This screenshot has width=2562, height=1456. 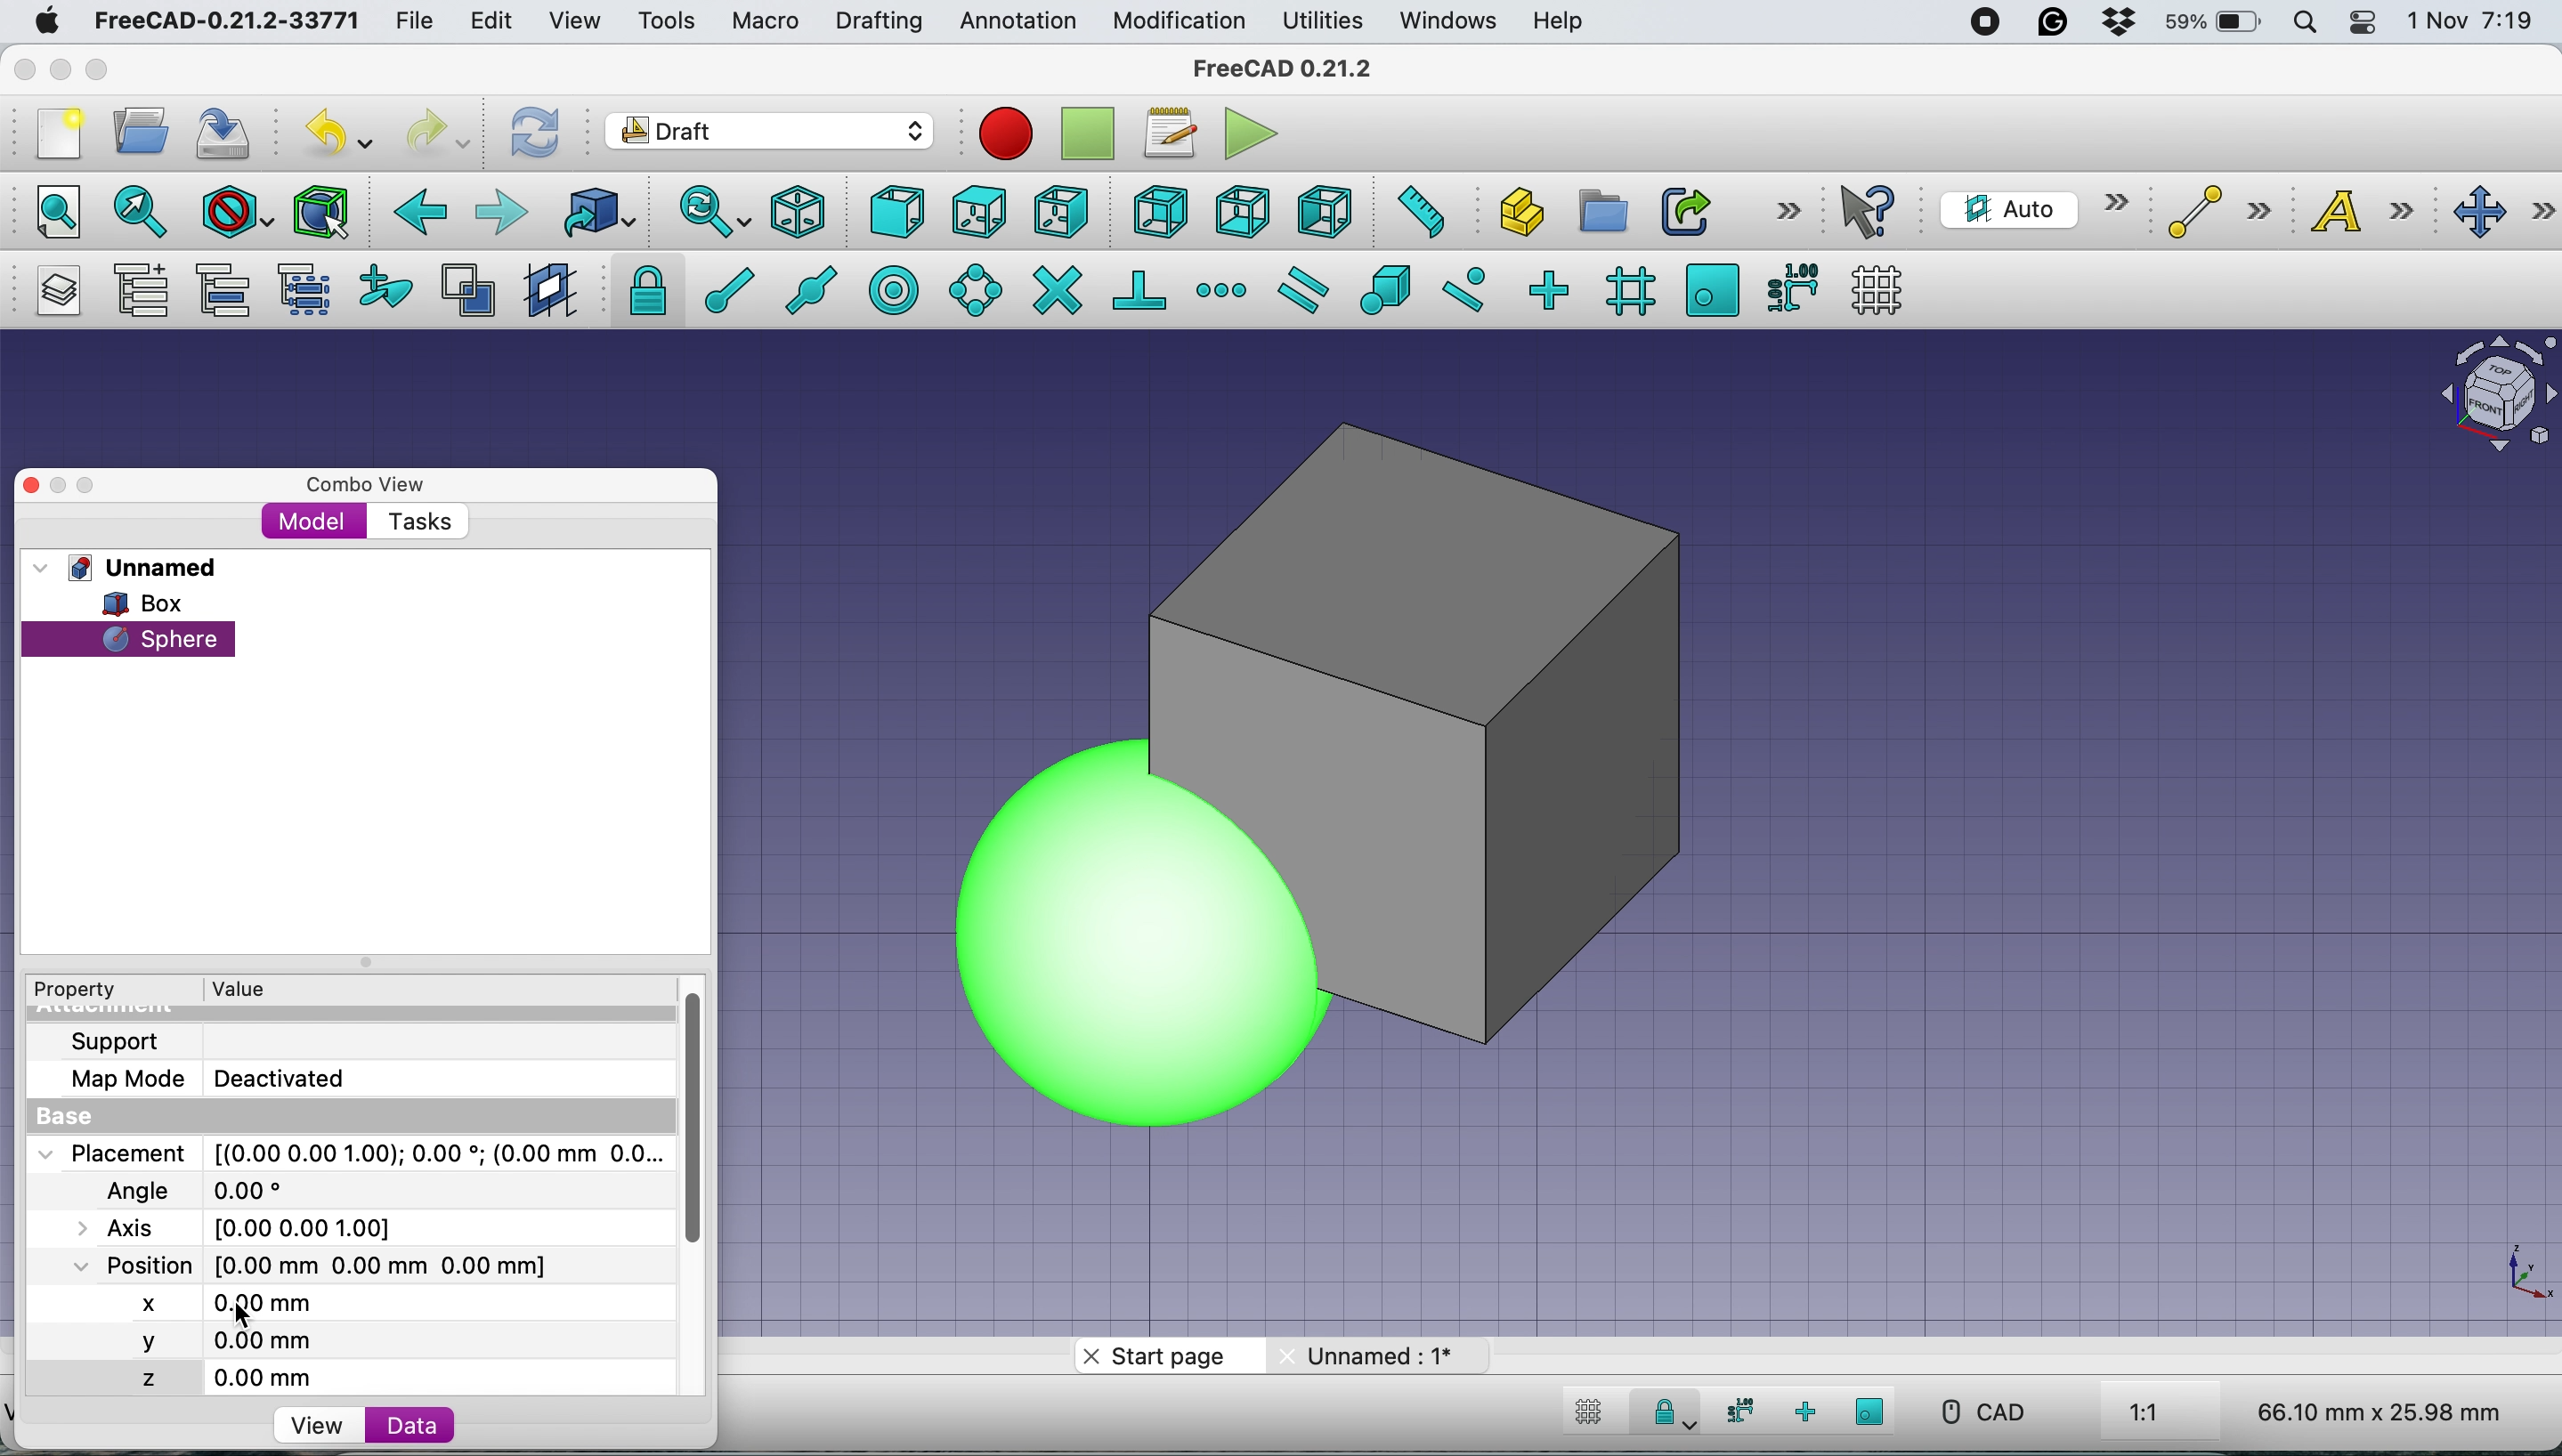 I want to click on macro, so click(x=763, y=21).